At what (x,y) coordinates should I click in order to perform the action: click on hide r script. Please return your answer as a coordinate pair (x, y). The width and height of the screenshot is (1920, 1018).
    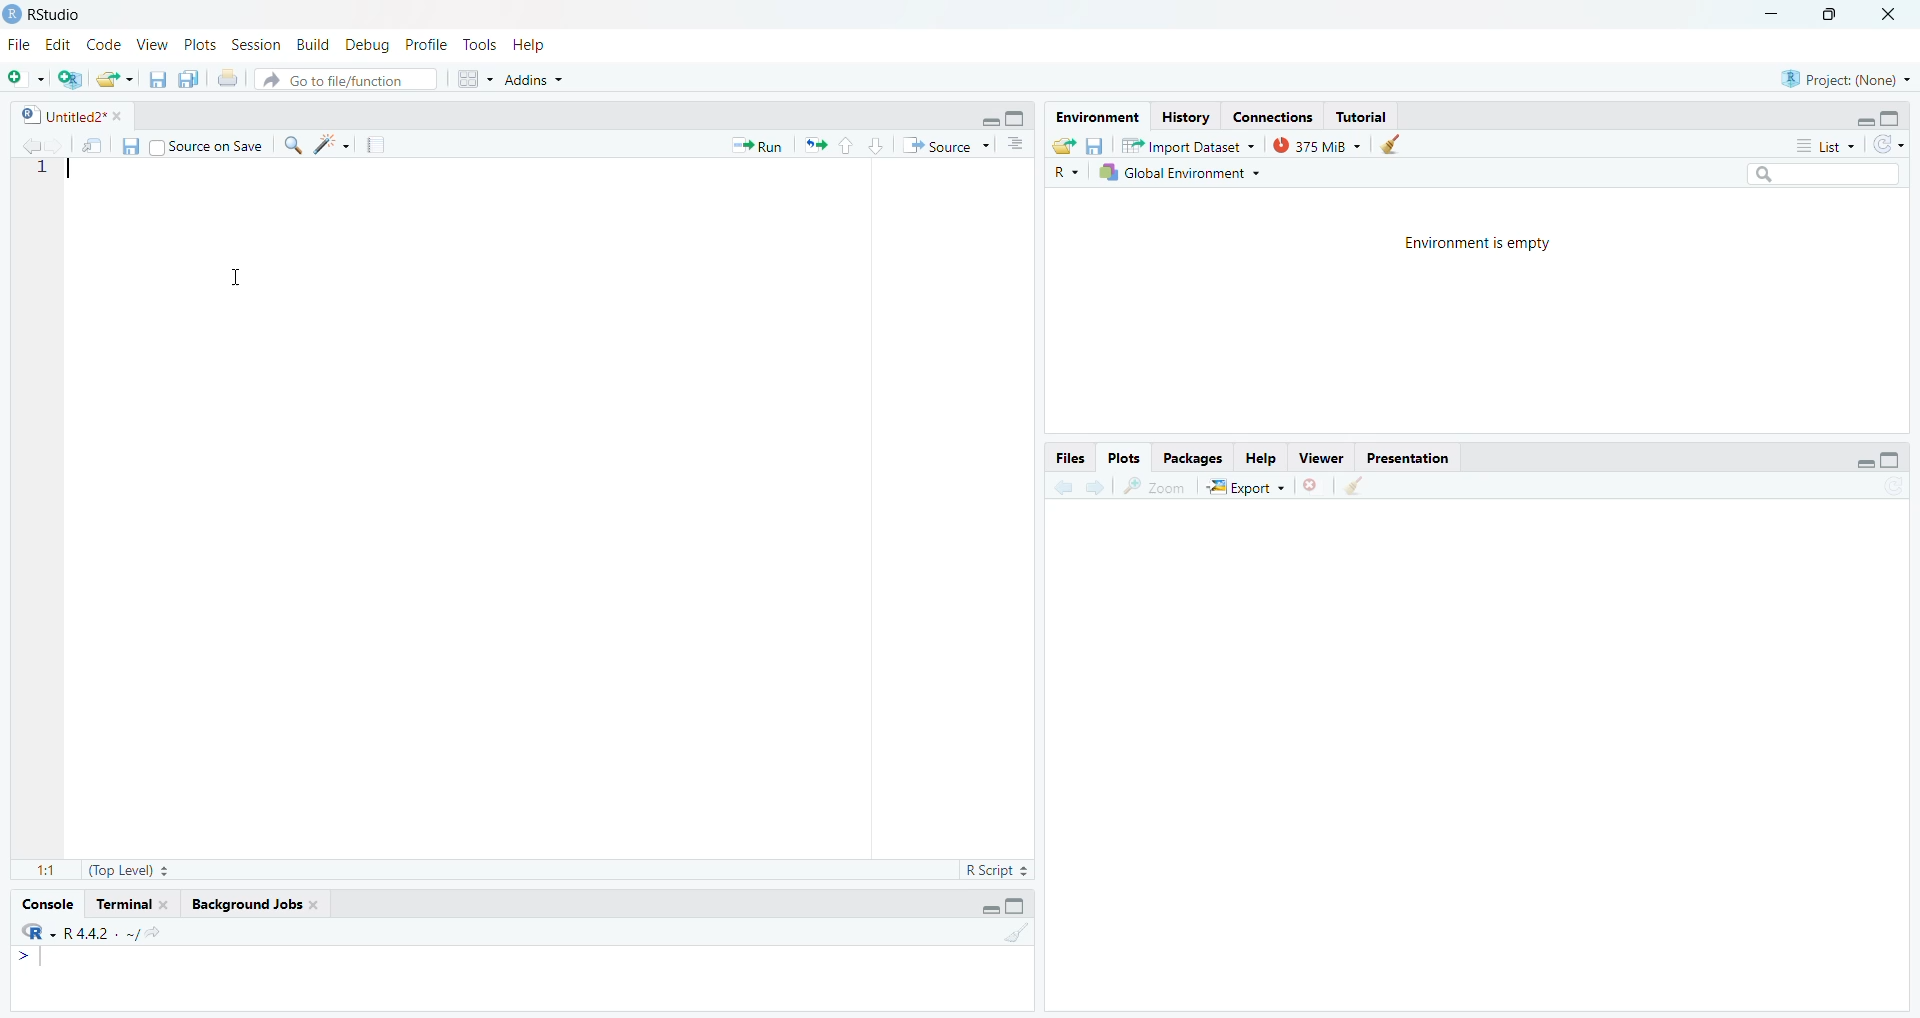
    Looking at the image, I should click on (1859, 462).